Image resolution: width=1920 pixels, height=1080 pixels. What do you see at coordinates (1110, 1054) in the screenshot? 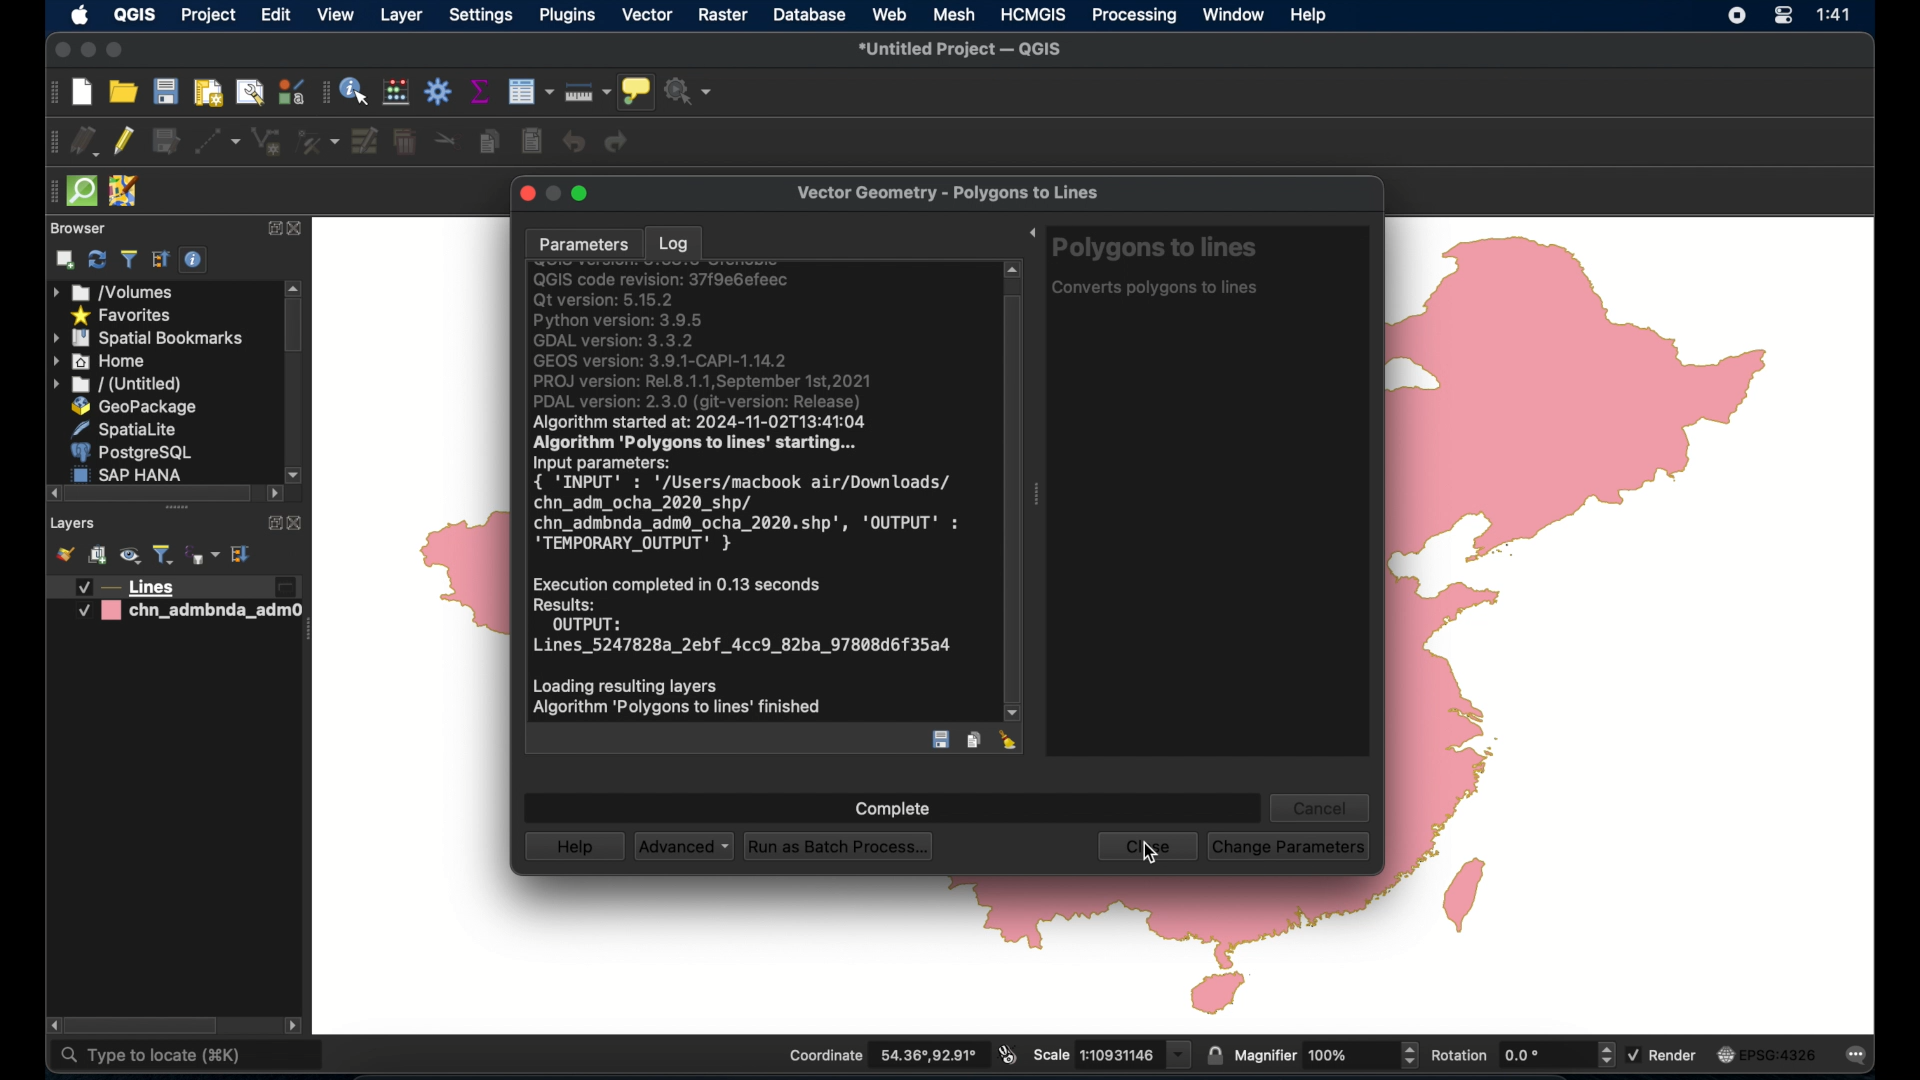
I see `scale` at bounding box center [1110, 1054].